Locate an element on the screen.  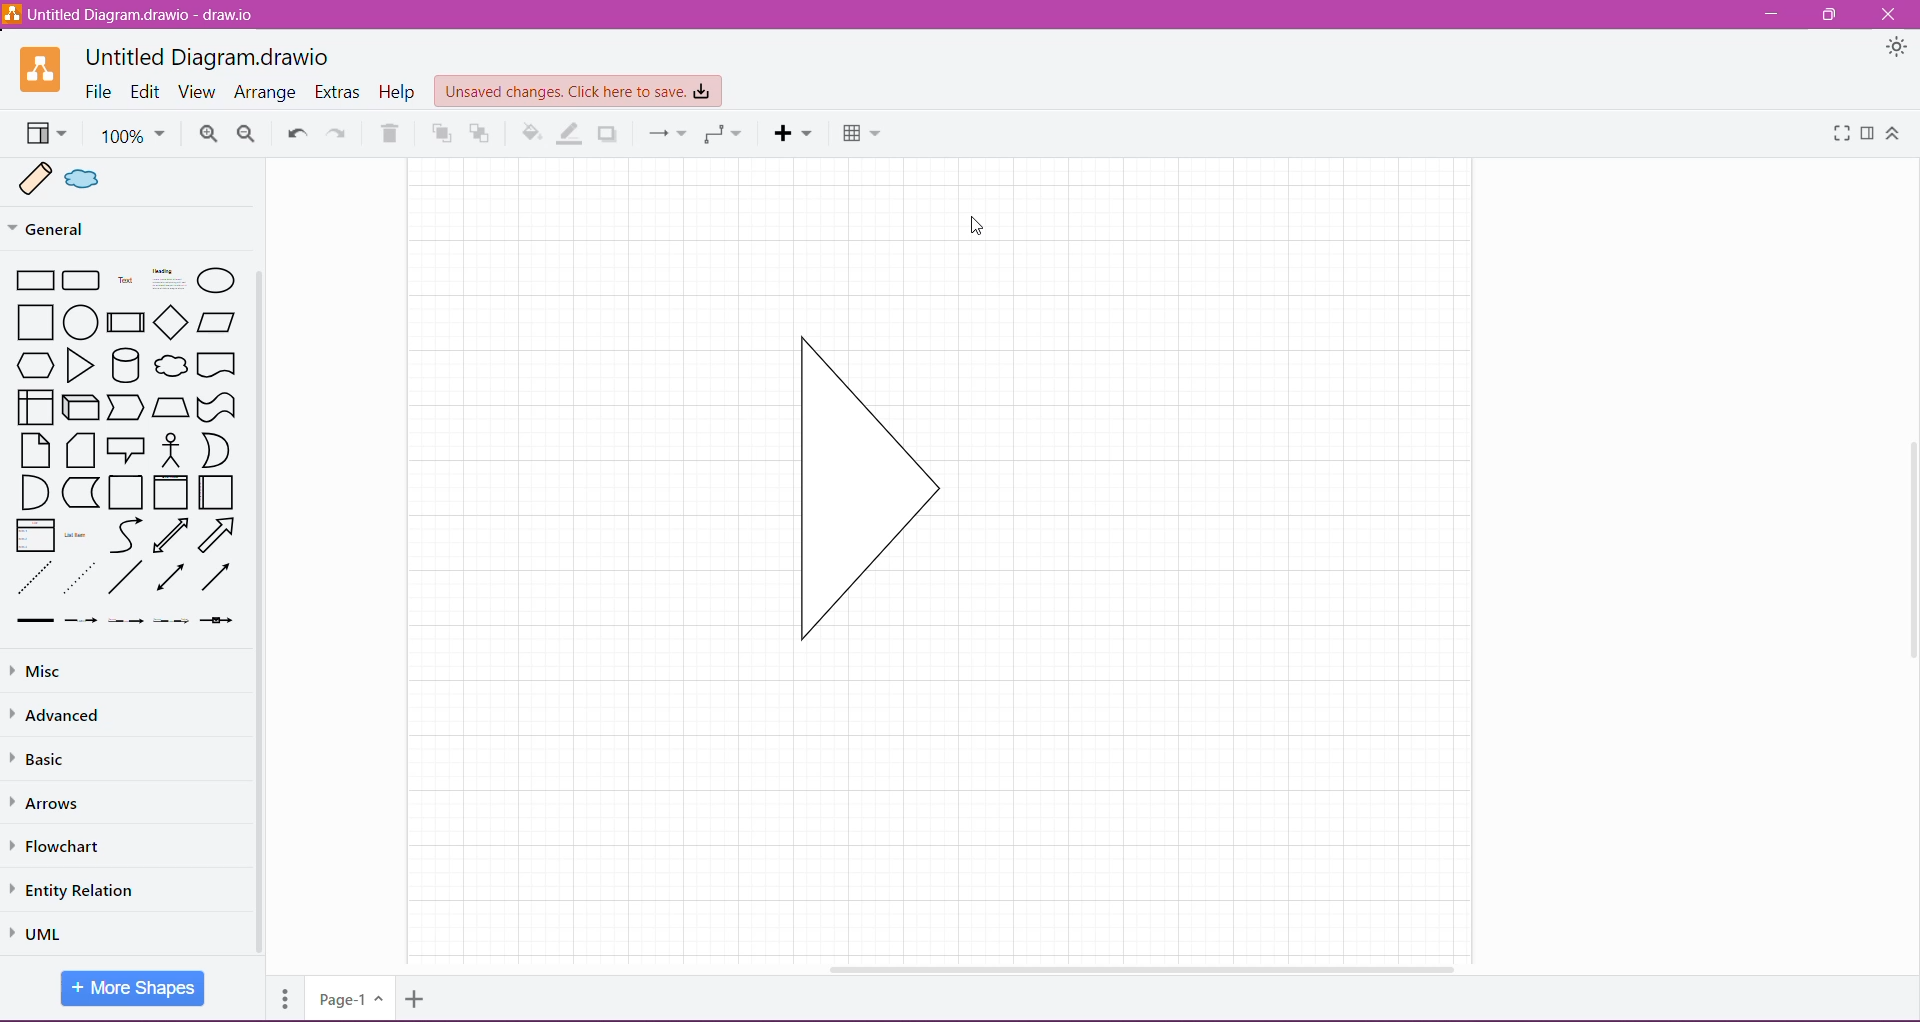
Add Pages is located at coordinates (415, 999).